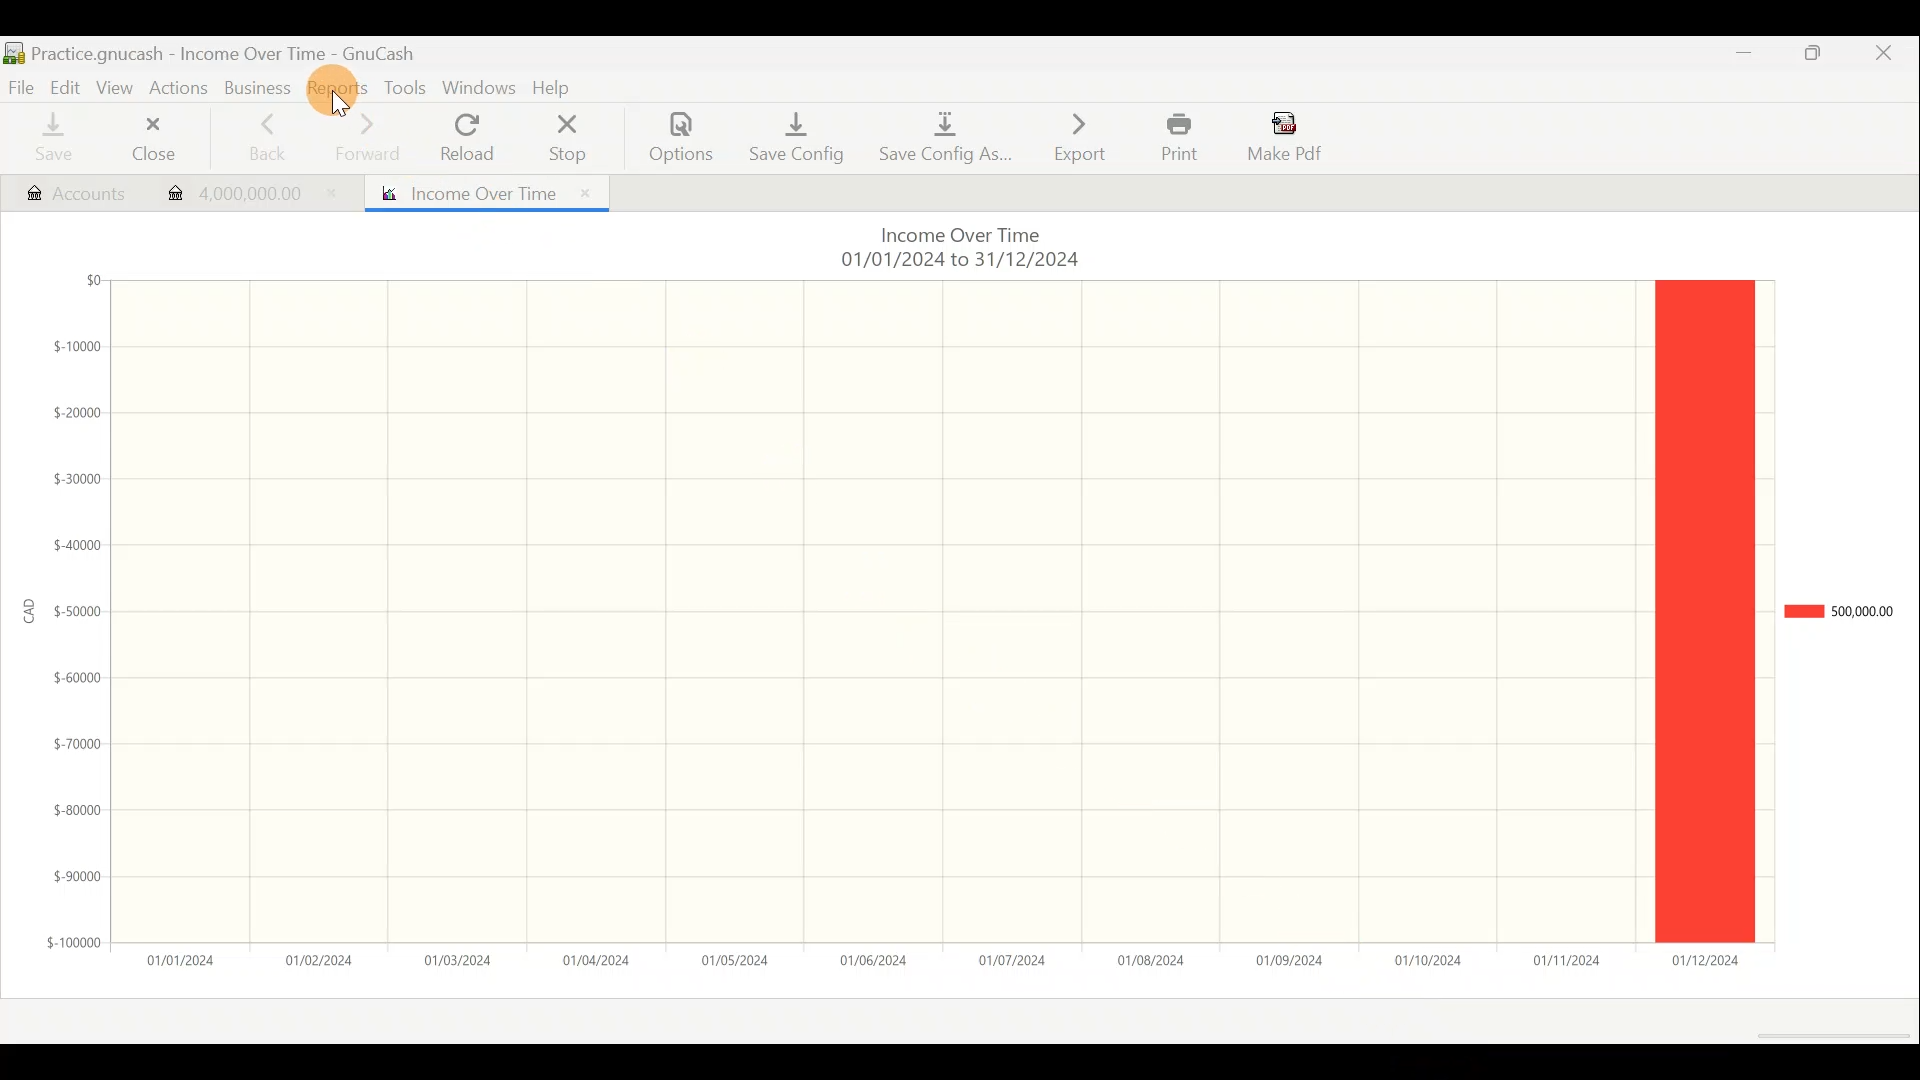 The height and width of the screenshot is (1080, 1920). Describe the element at coordinates (477, 194) in the screenshot. I see `Report` at that location.